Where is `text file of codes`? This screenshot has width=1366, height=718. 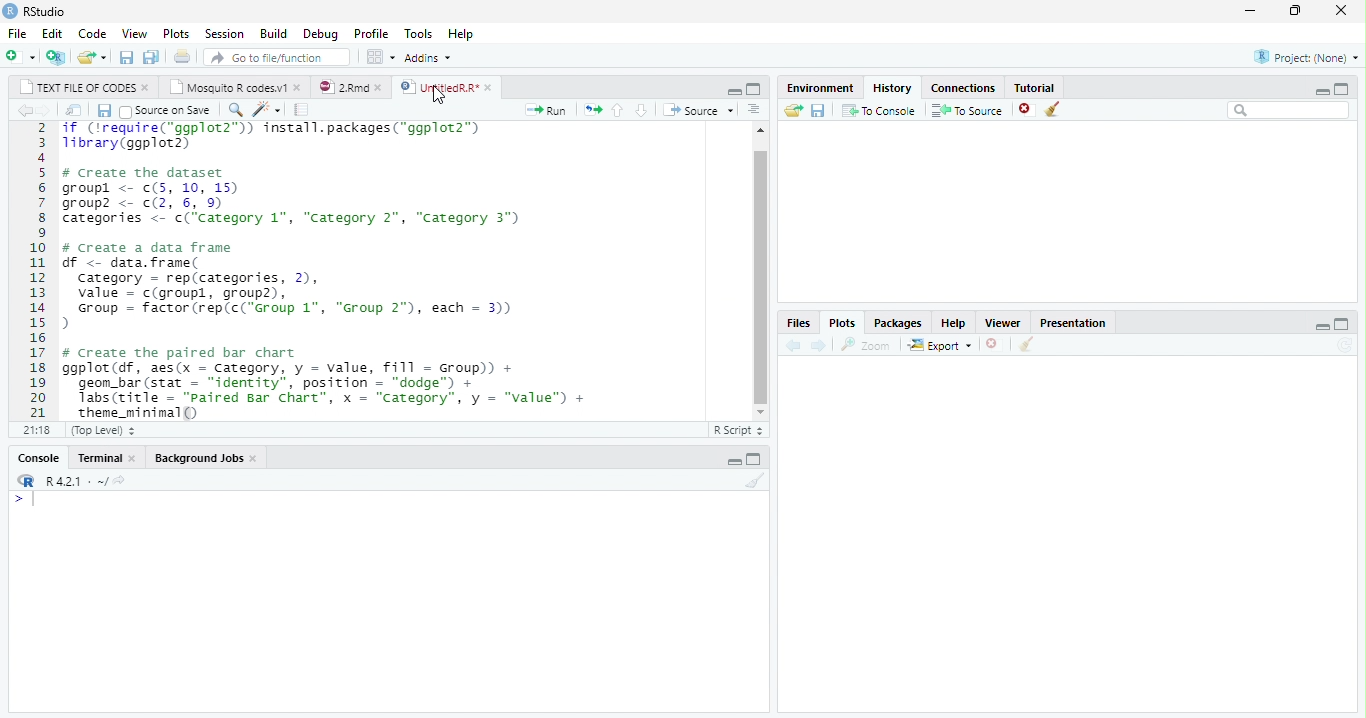 text file of codes is located at coordinates (78, 88).